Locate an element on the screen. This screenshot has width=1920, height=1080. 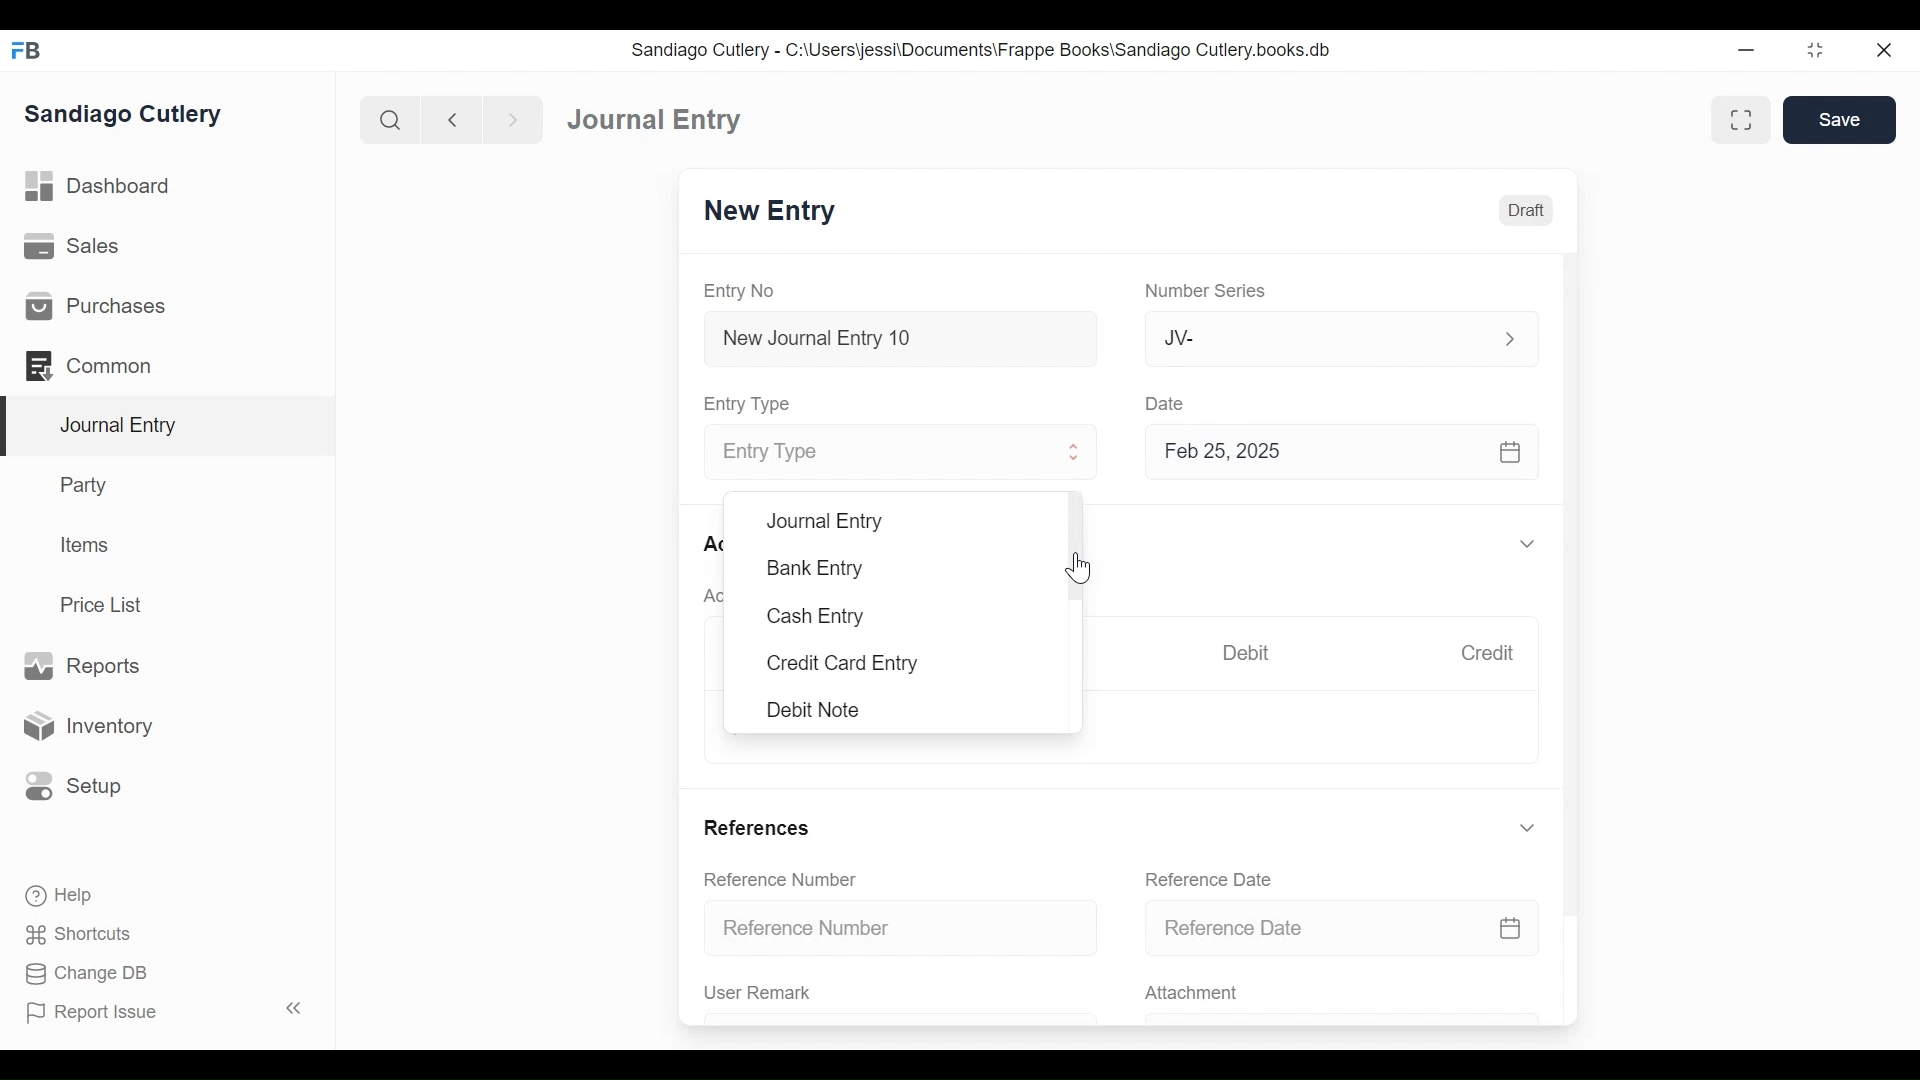
Sandiago Cutlery is located at coordinates (124, 115).